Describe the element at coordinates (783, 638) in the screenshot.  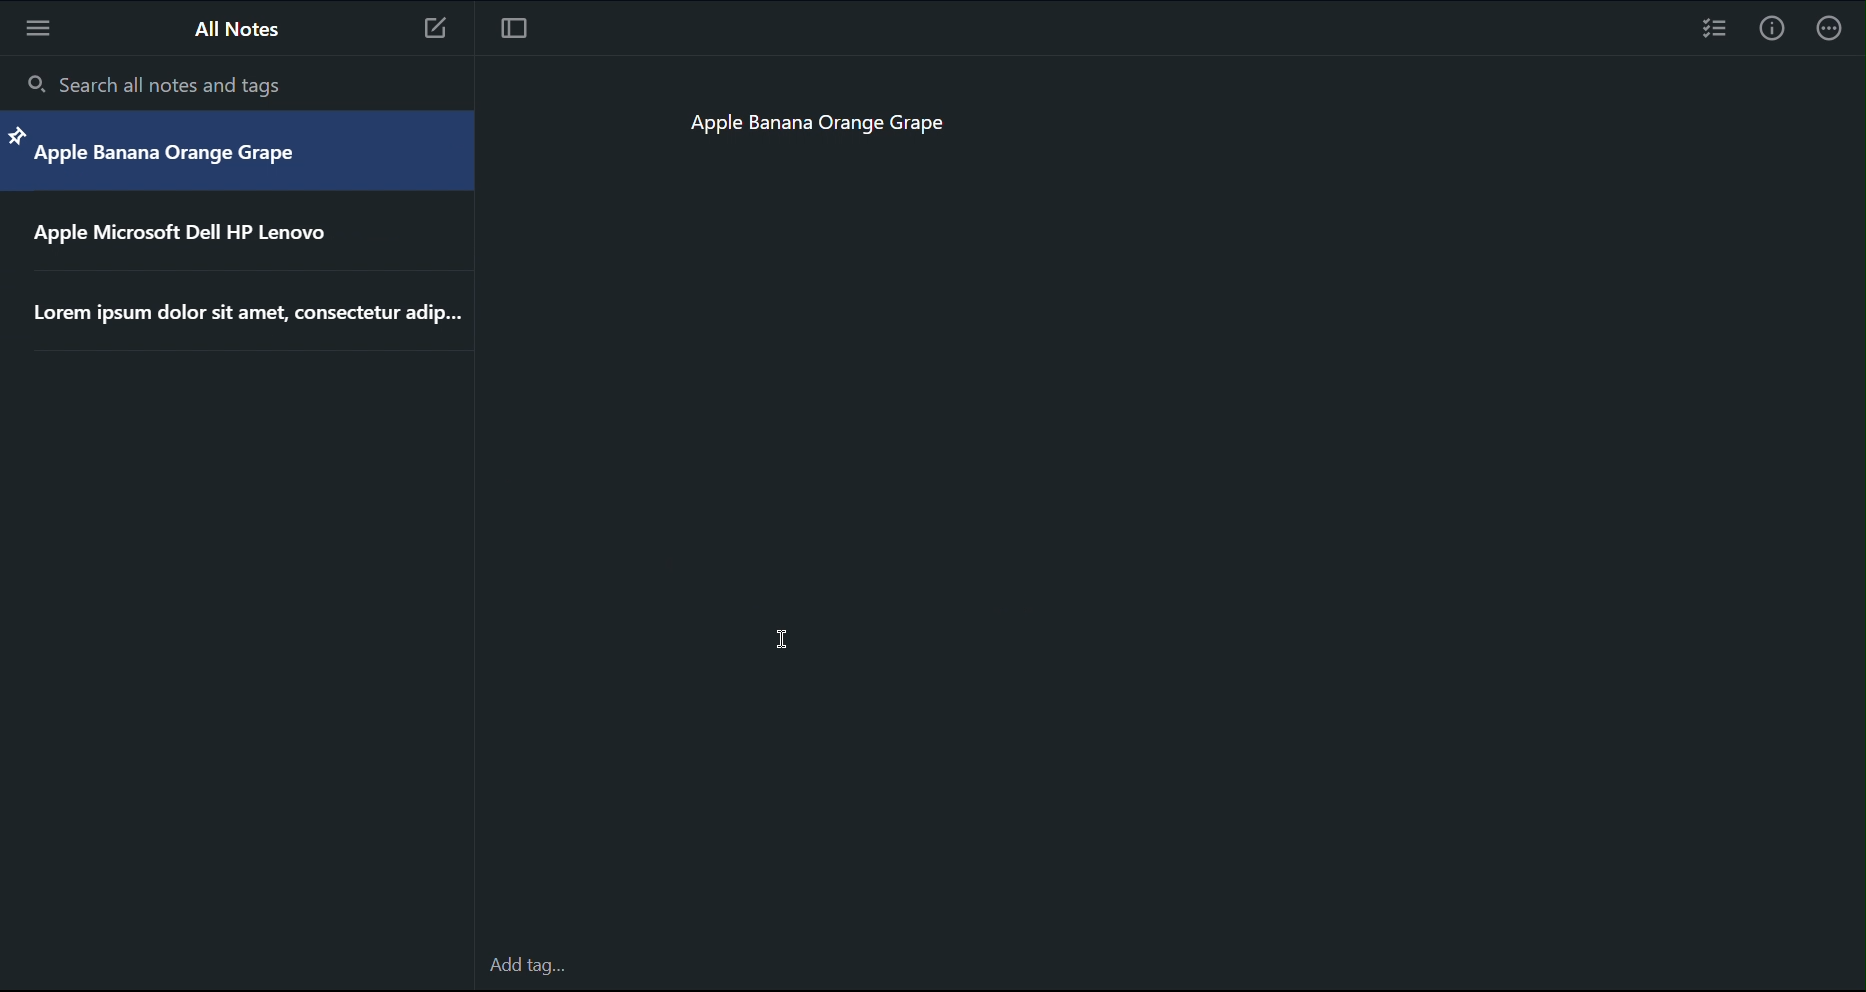
I see `Cursor` at that location.